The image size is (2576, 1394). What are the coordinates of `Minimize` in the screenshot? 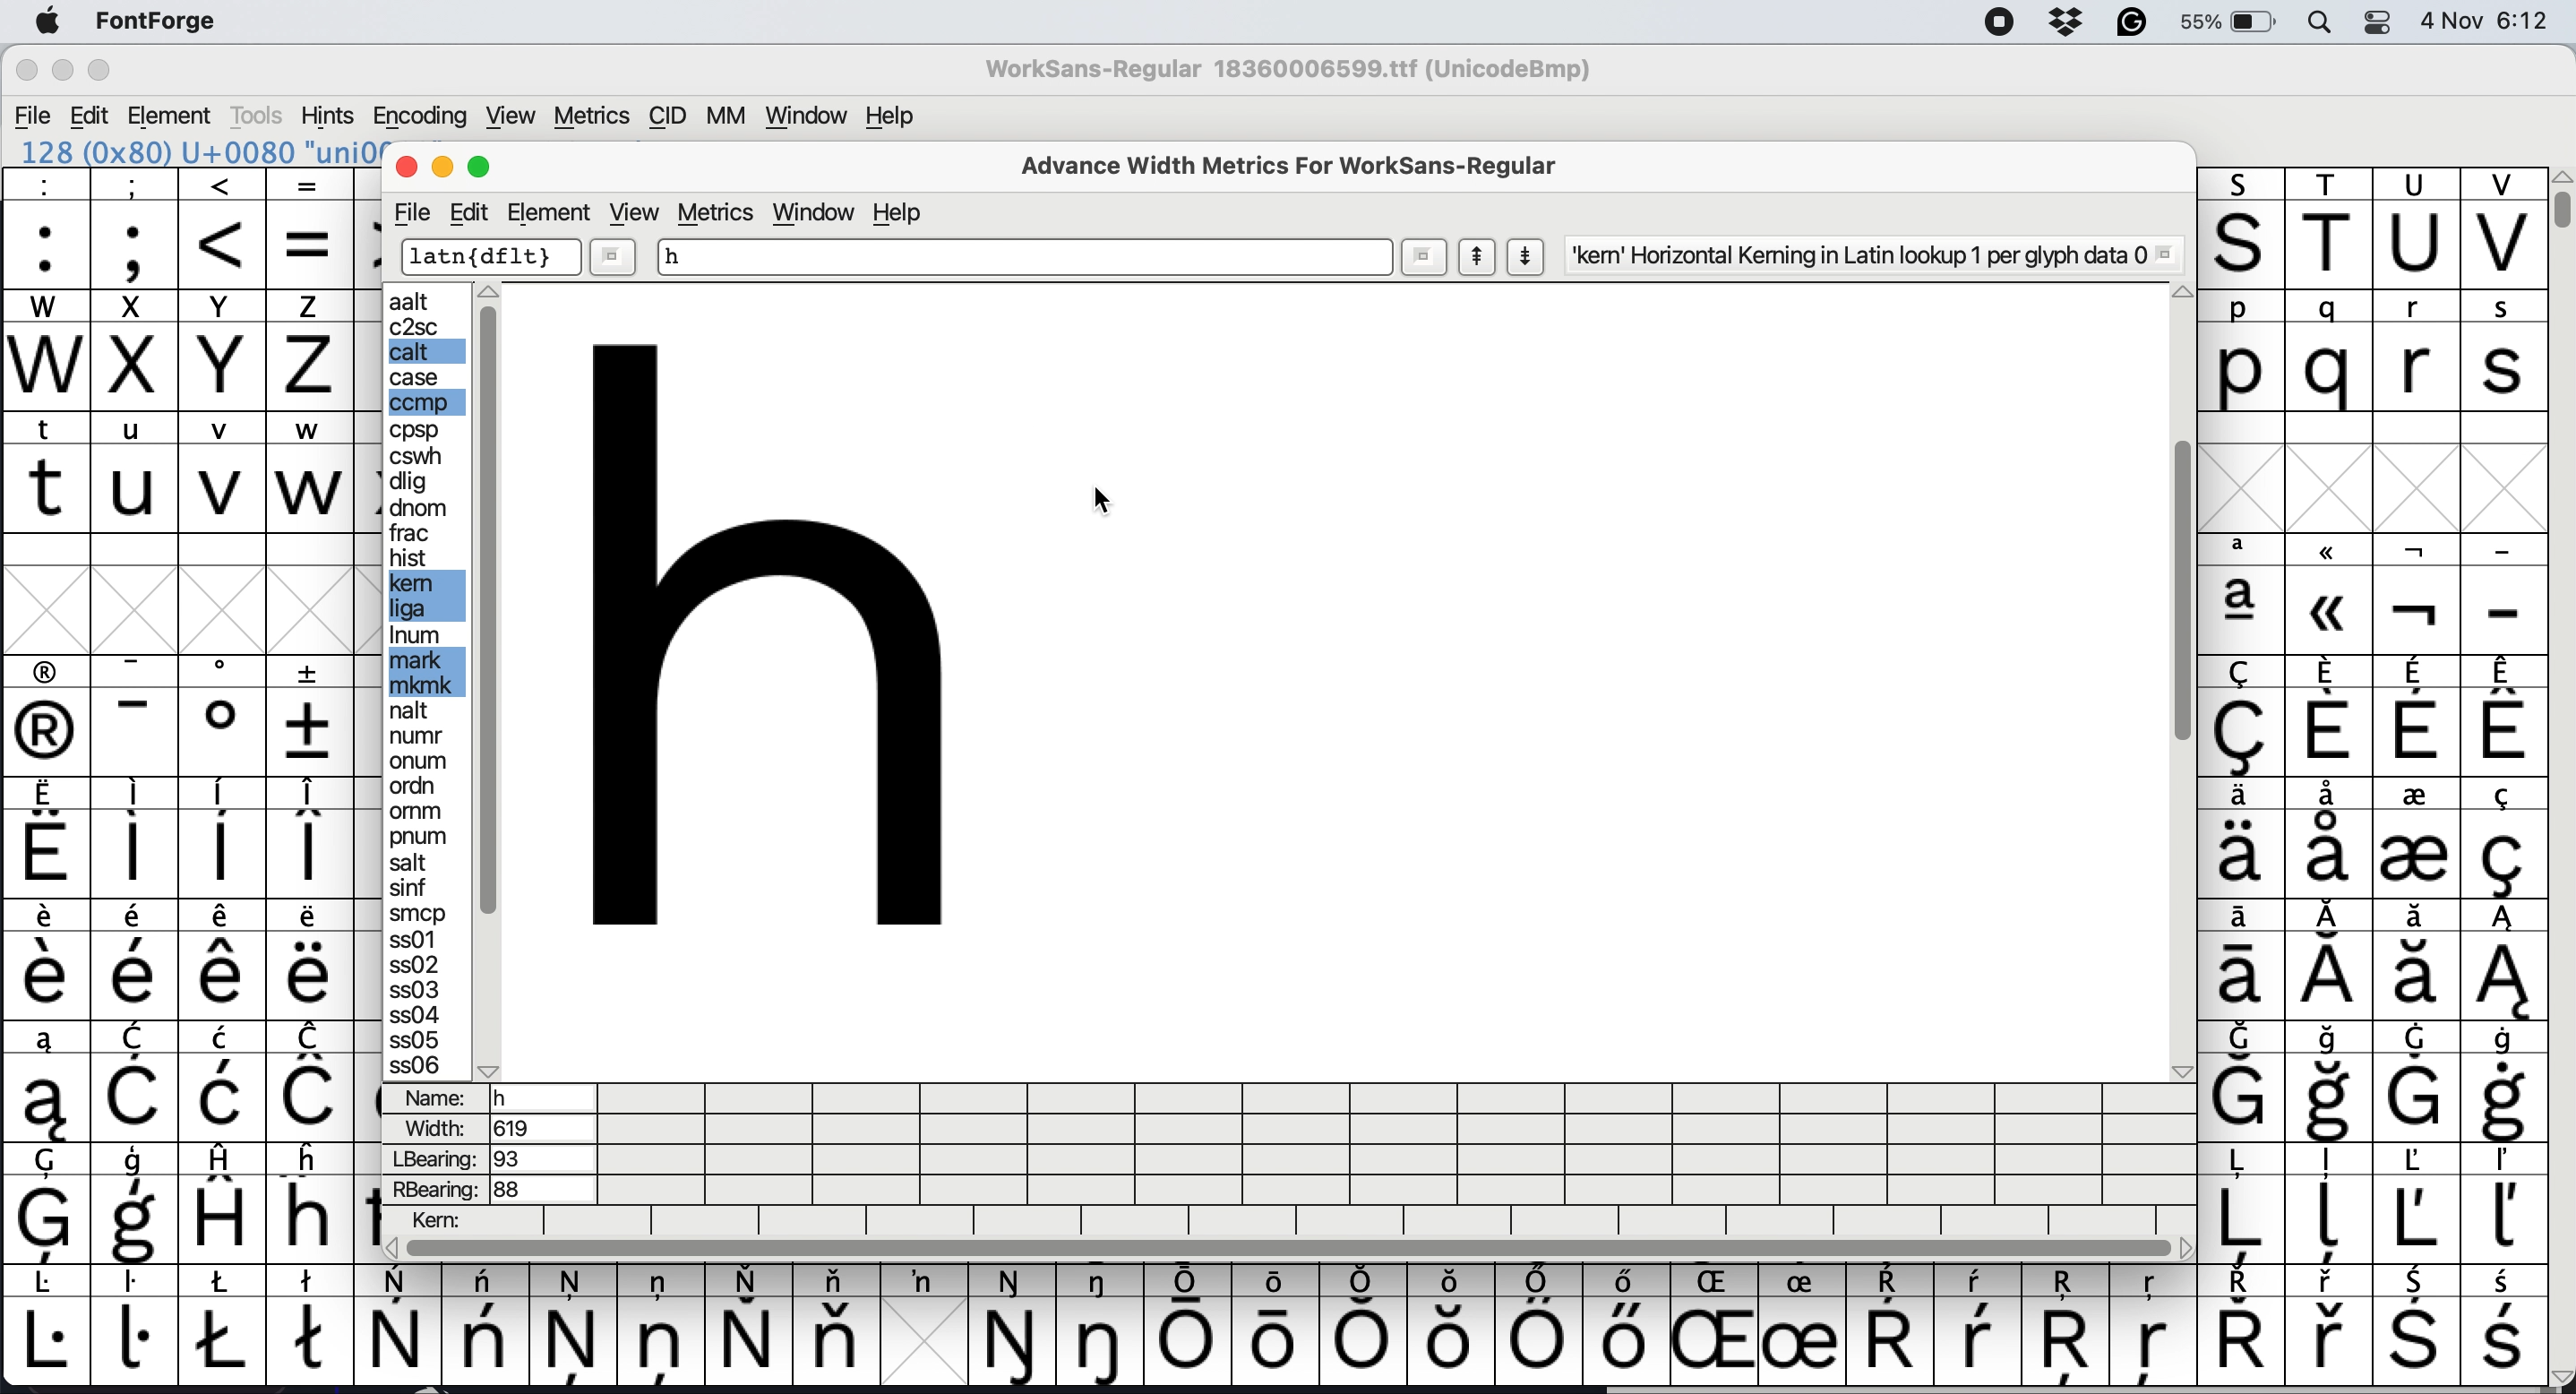 It's located at (69, 71).